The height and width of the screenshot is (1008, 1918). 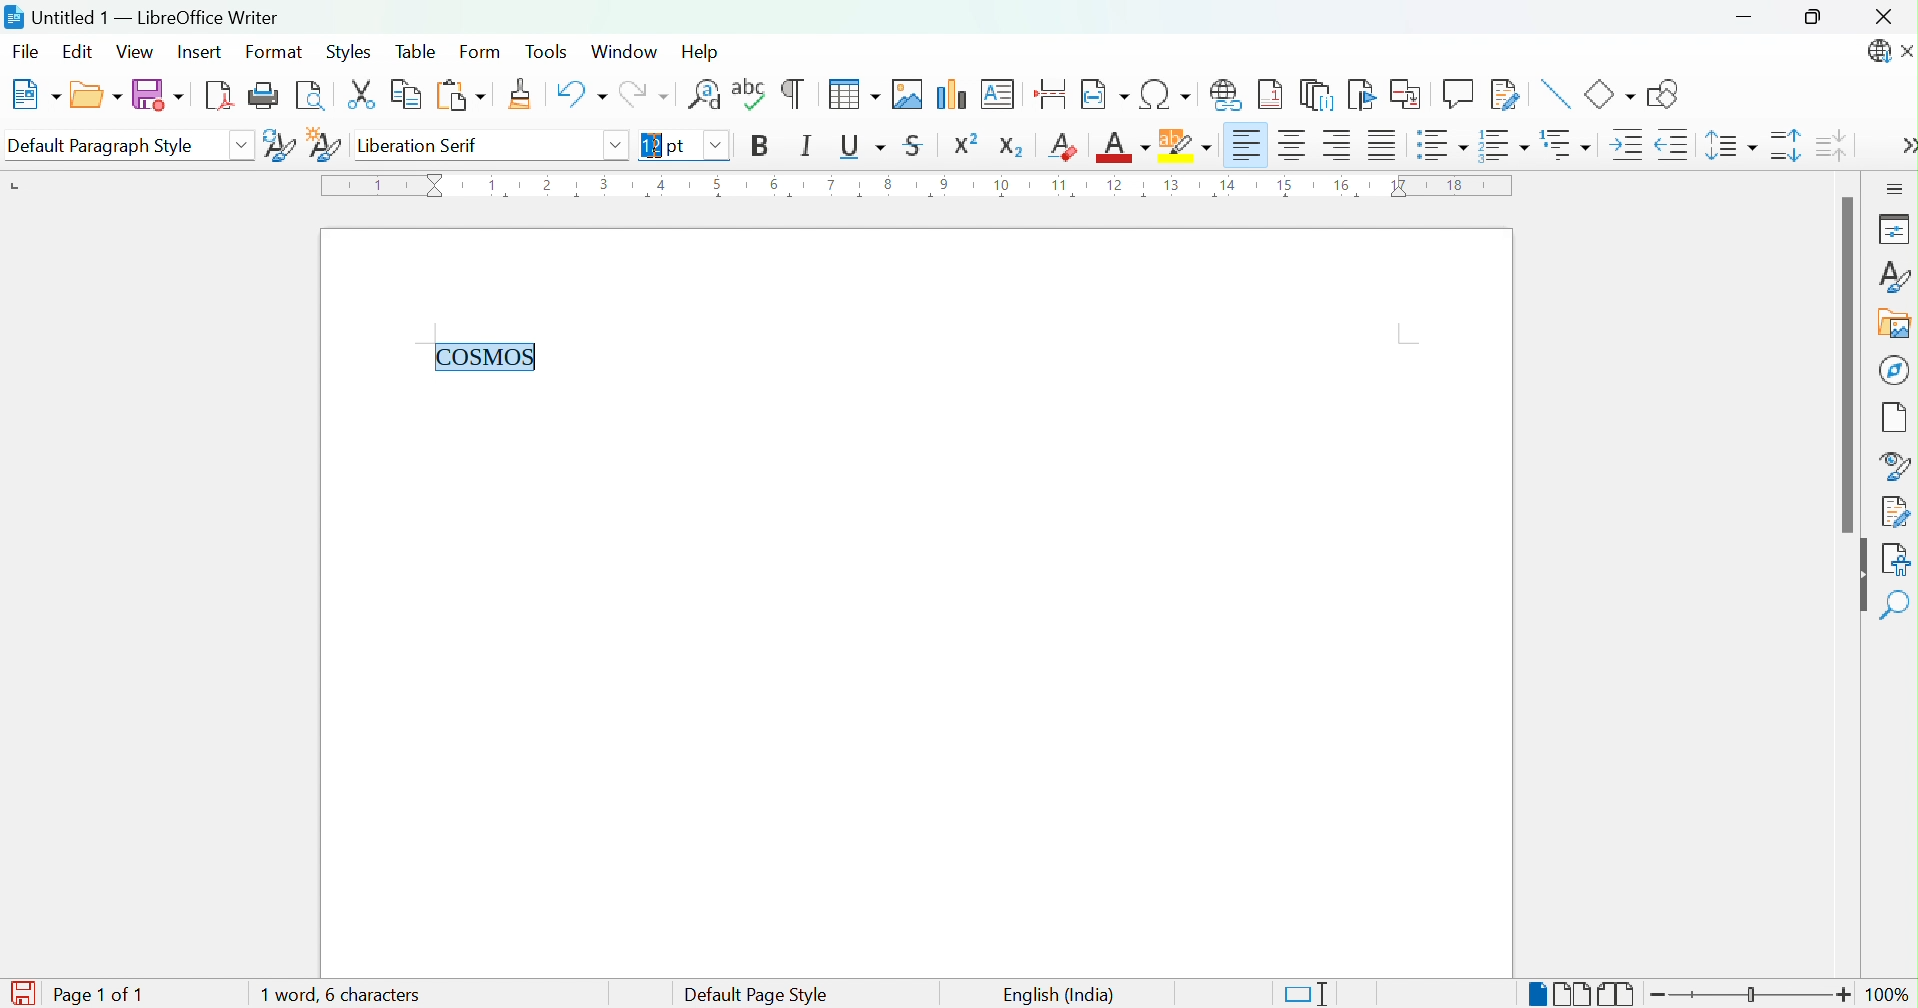 What do you see at coordinates (711, 144) in the screenshot?
I see `Drop down` at bounding box center [711, 144].